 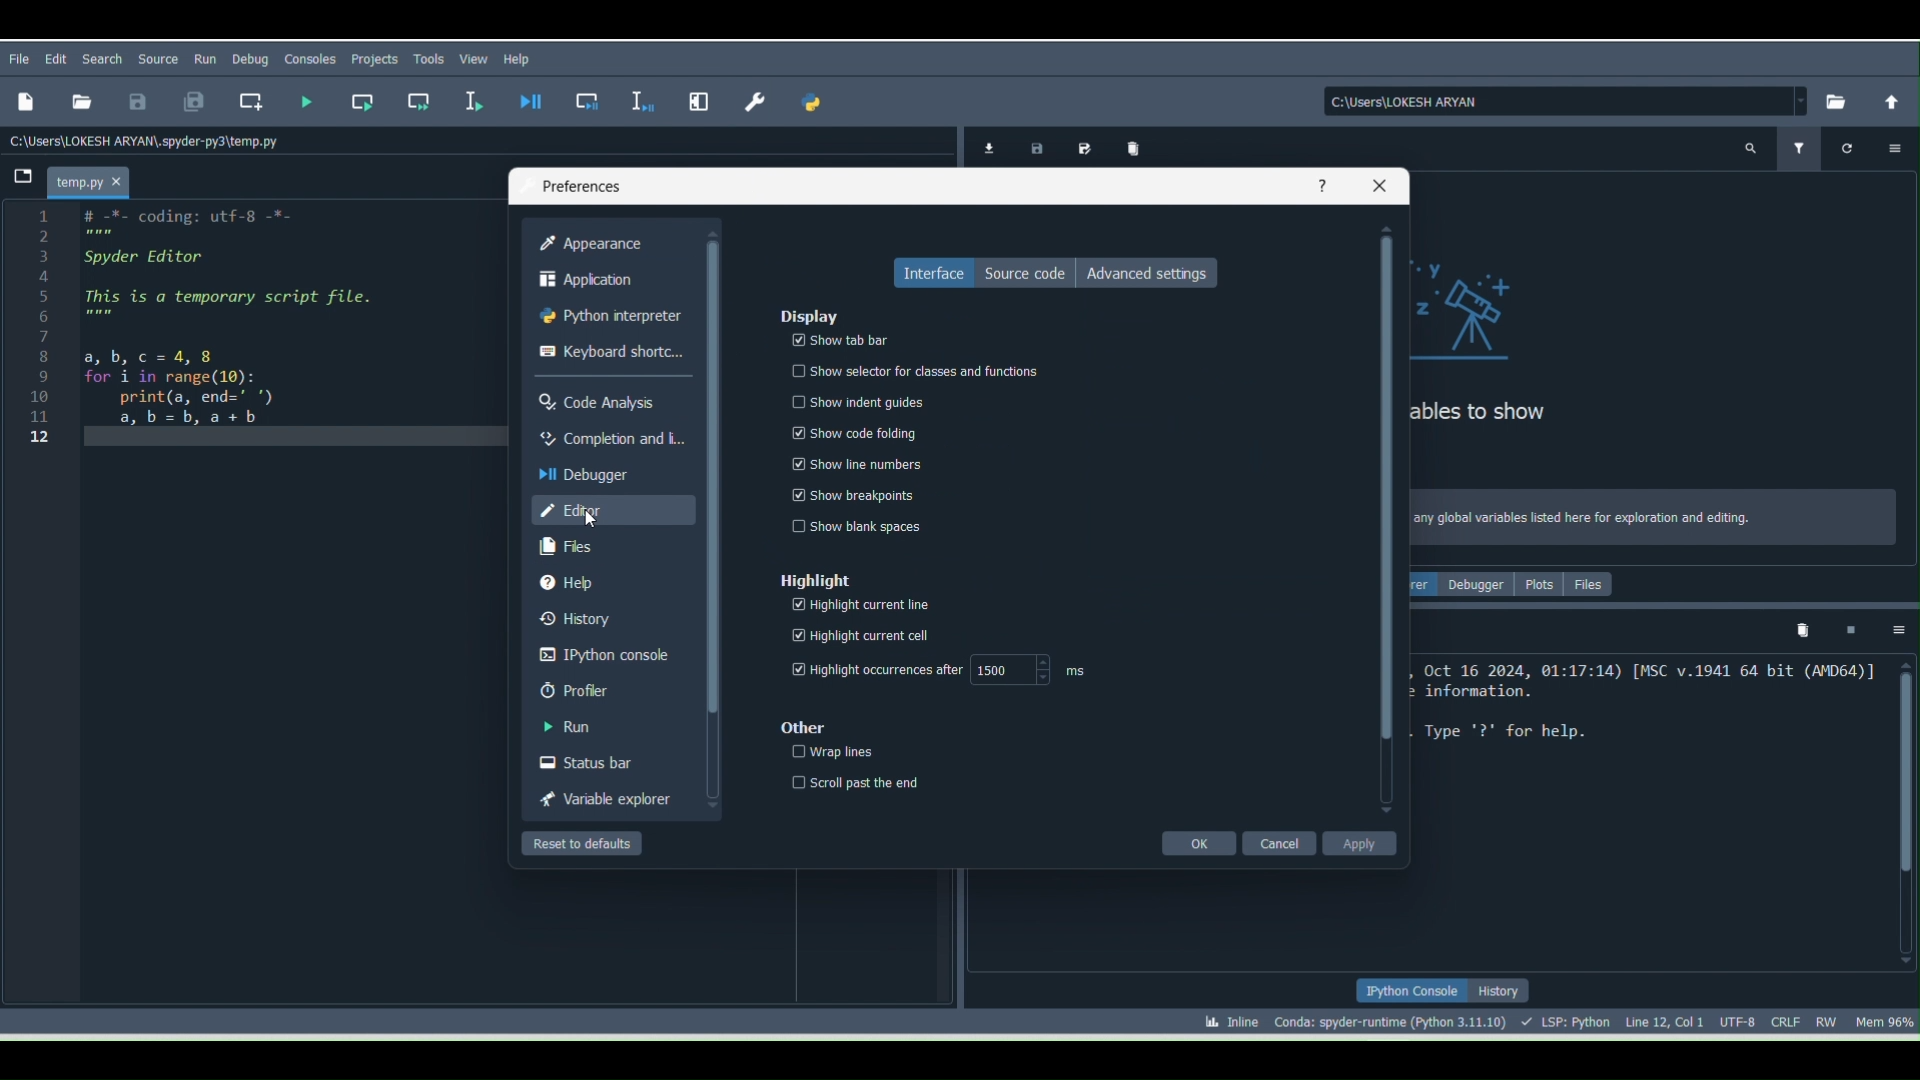 I want to click on Scrollbar, so click(x=1902, y=811).